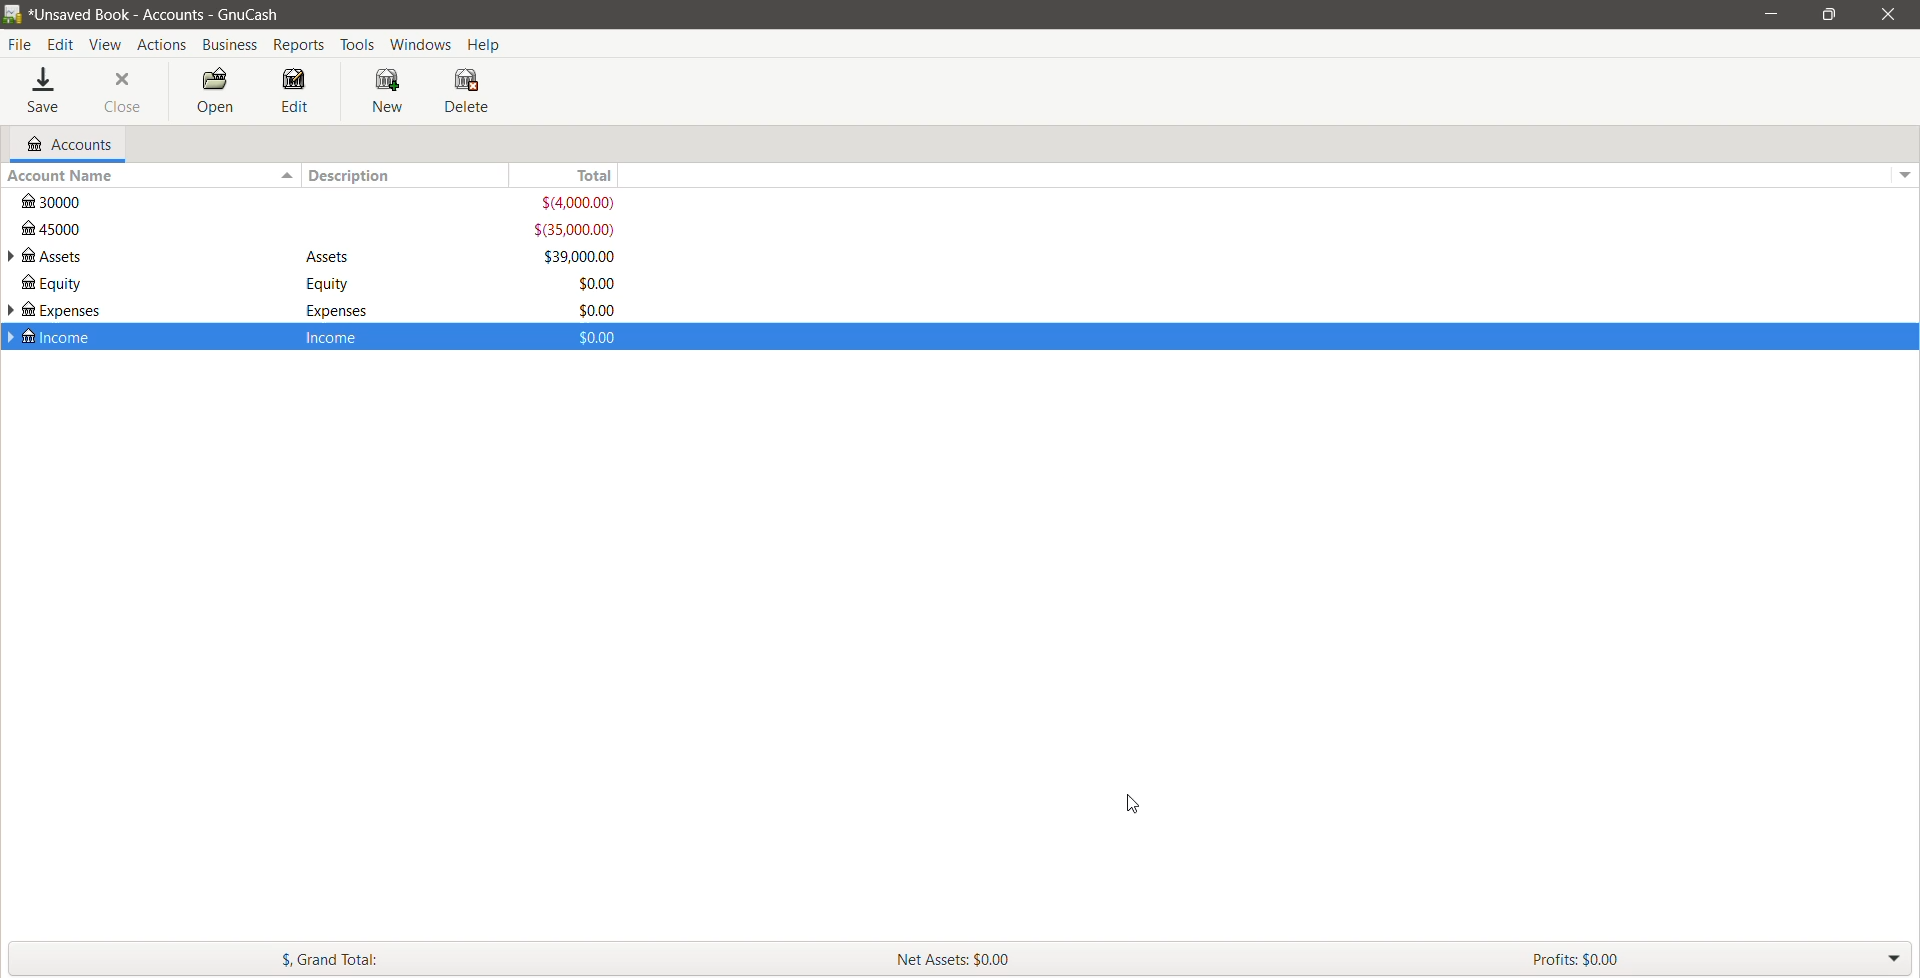  I want to click on Edit, so click(296, 92).